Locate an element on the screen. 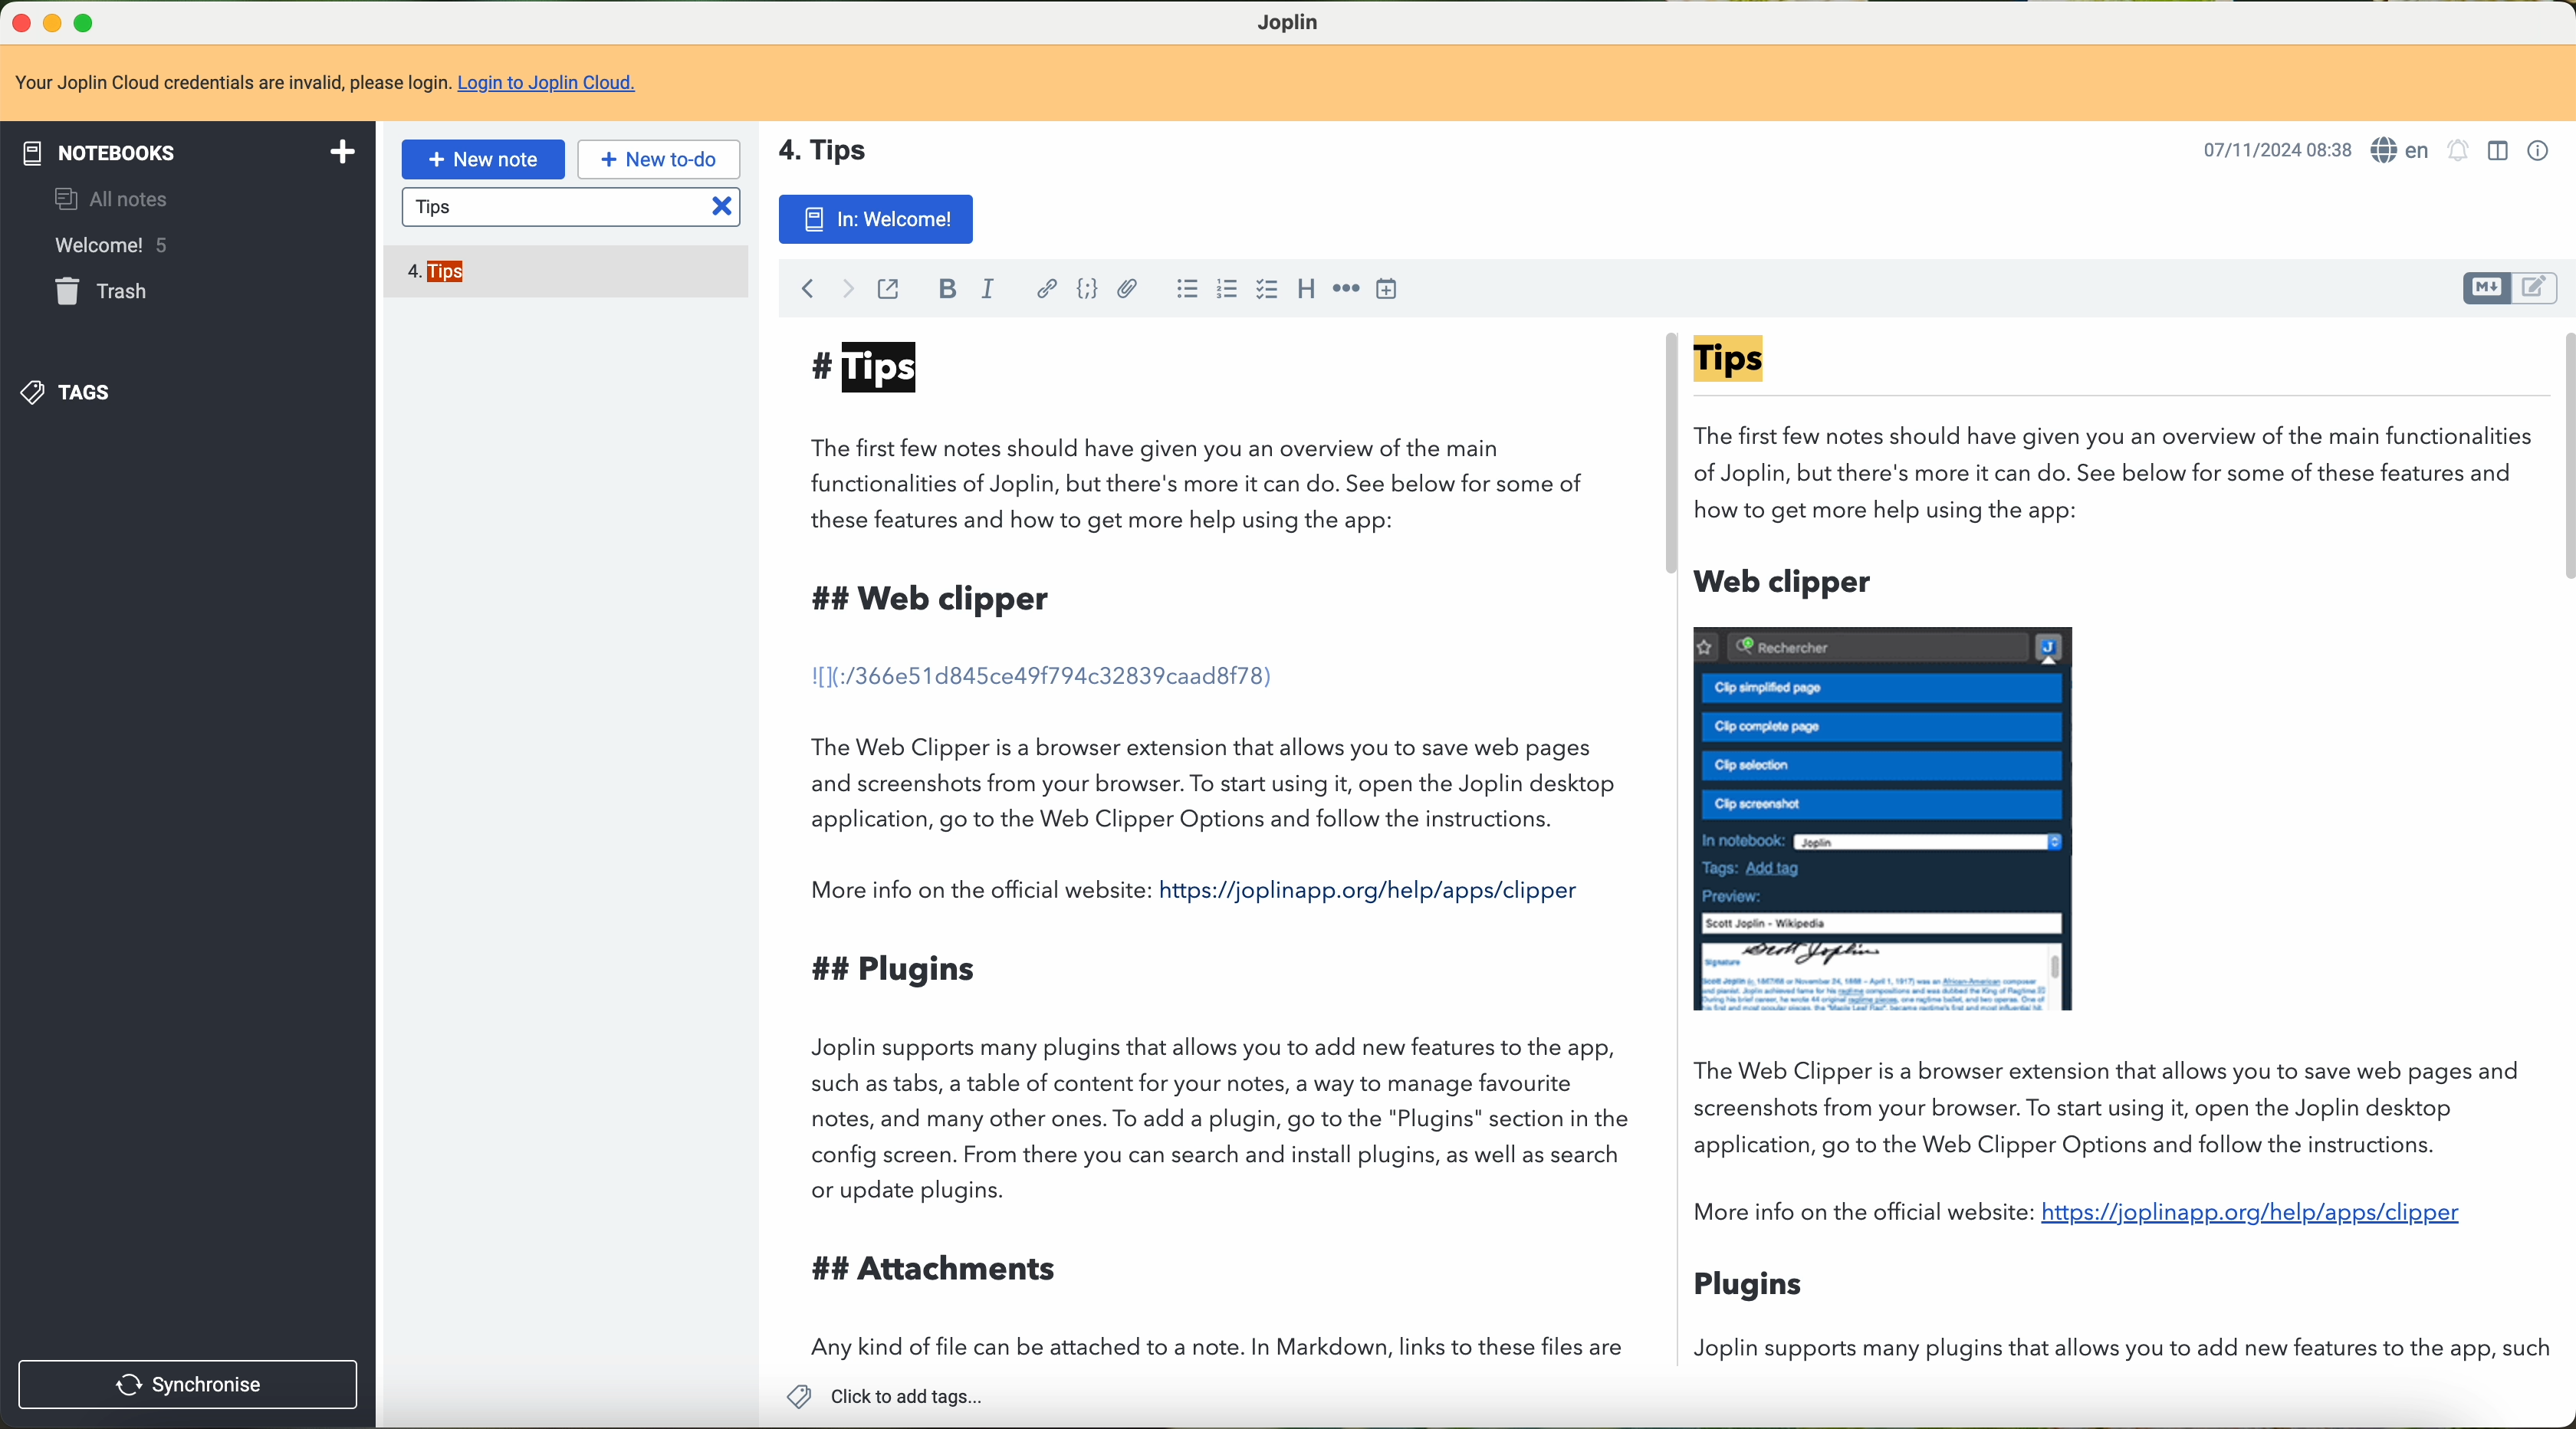  Your Joplin Cloud credentials are invalid, please log in to Joplin Cloud is located at coordinates (1288, 85).